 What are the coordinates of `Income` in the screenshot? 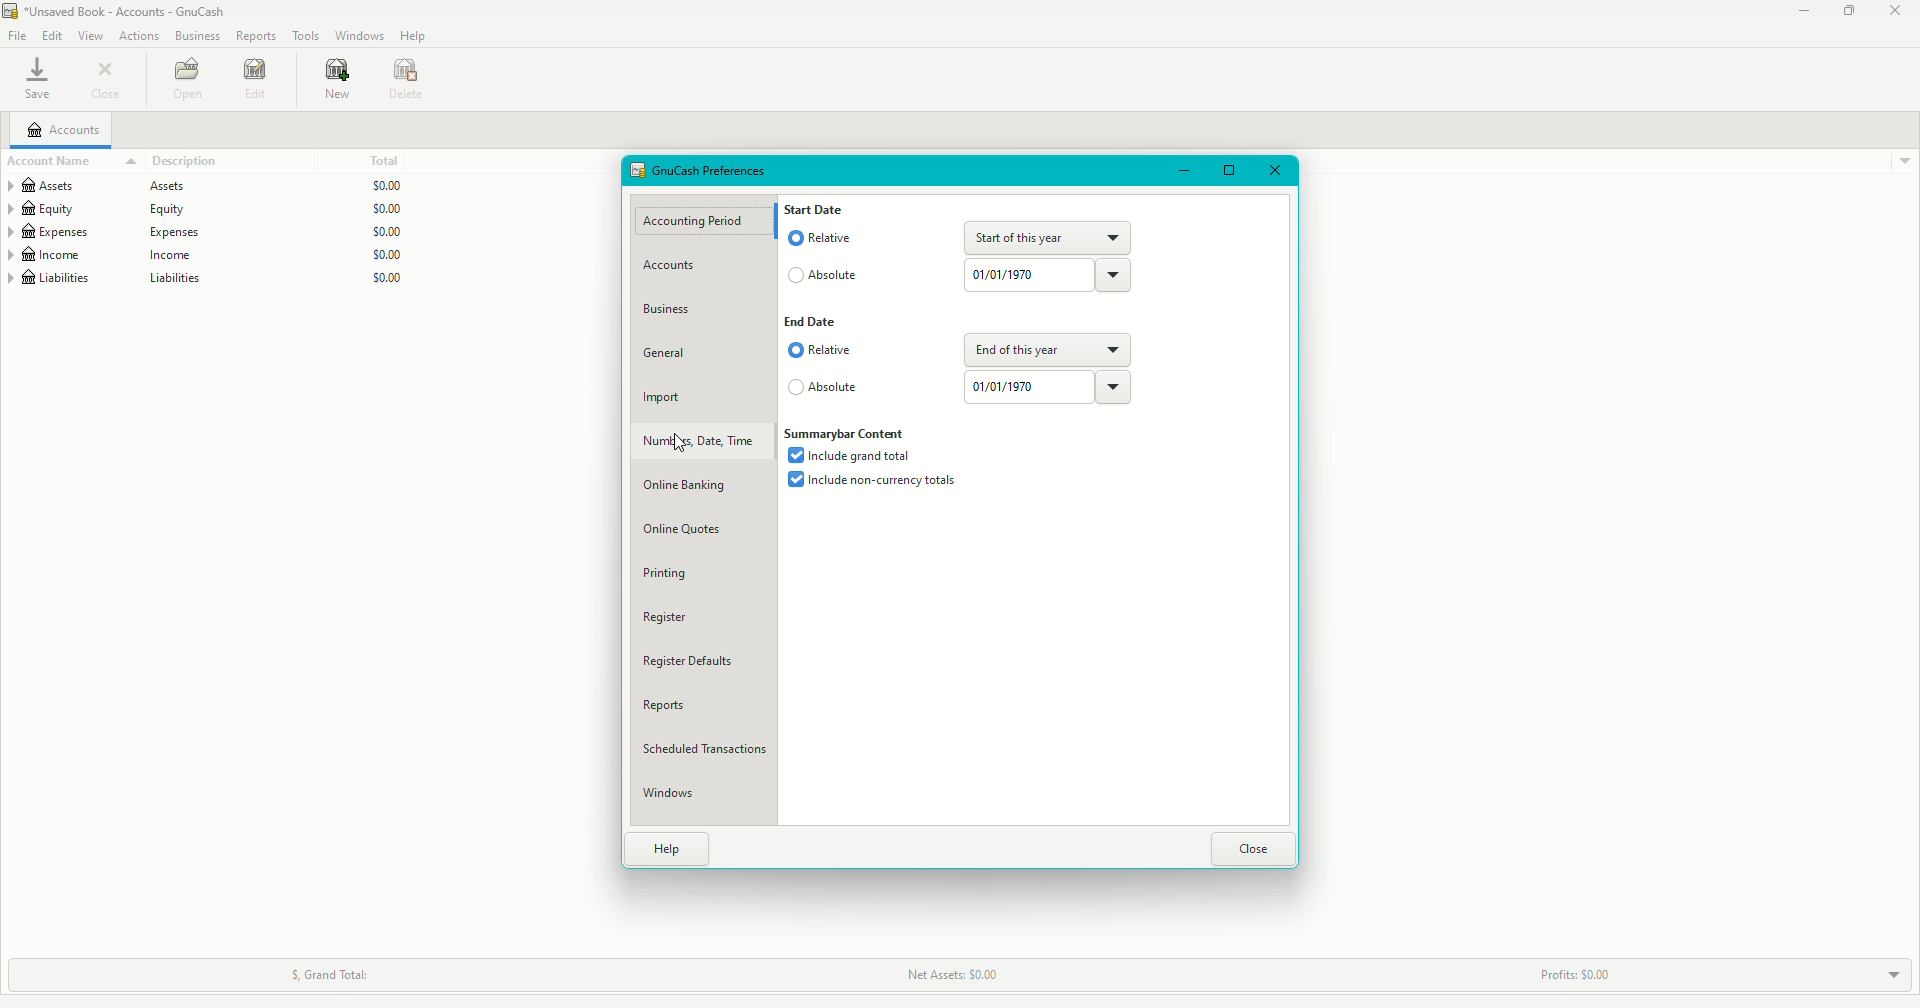 It's located at (206, 256).